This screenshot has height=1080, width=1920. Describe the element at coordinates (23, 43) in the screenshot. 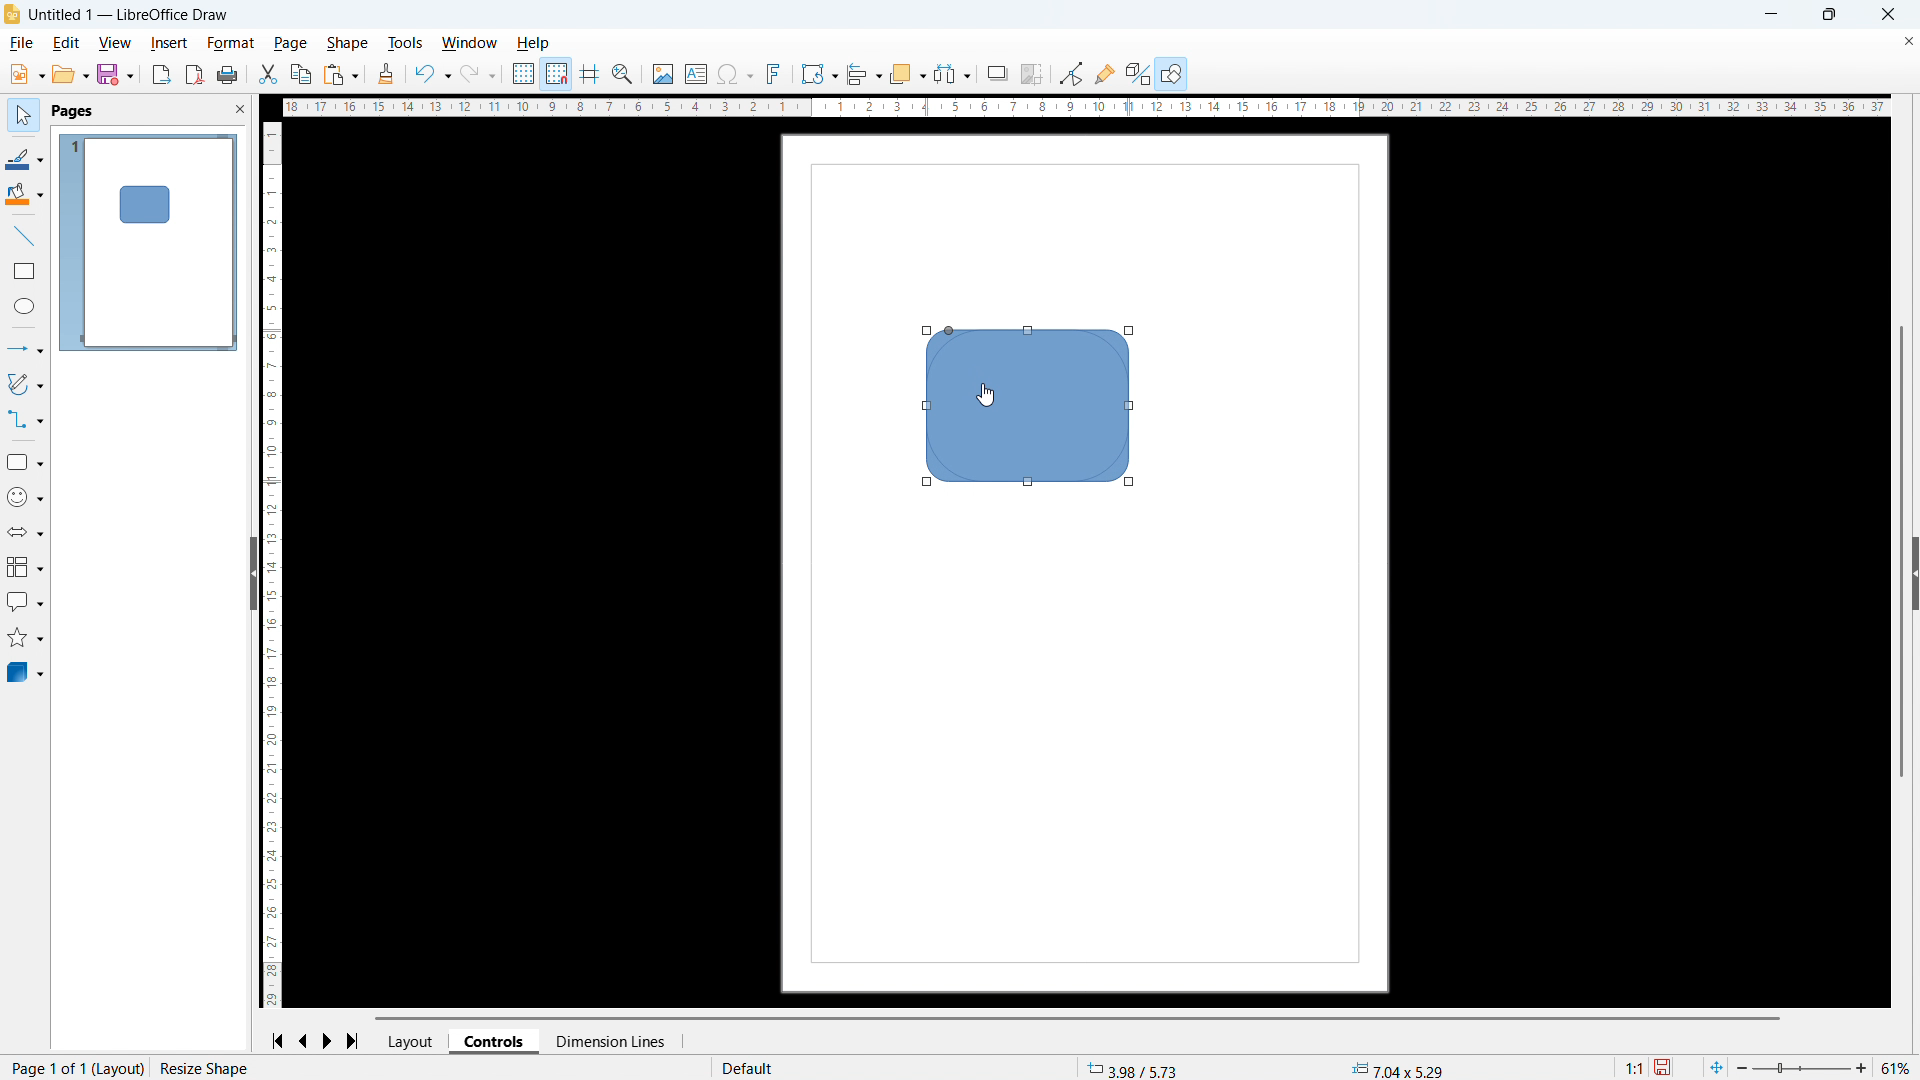

I see `File ` at that location.